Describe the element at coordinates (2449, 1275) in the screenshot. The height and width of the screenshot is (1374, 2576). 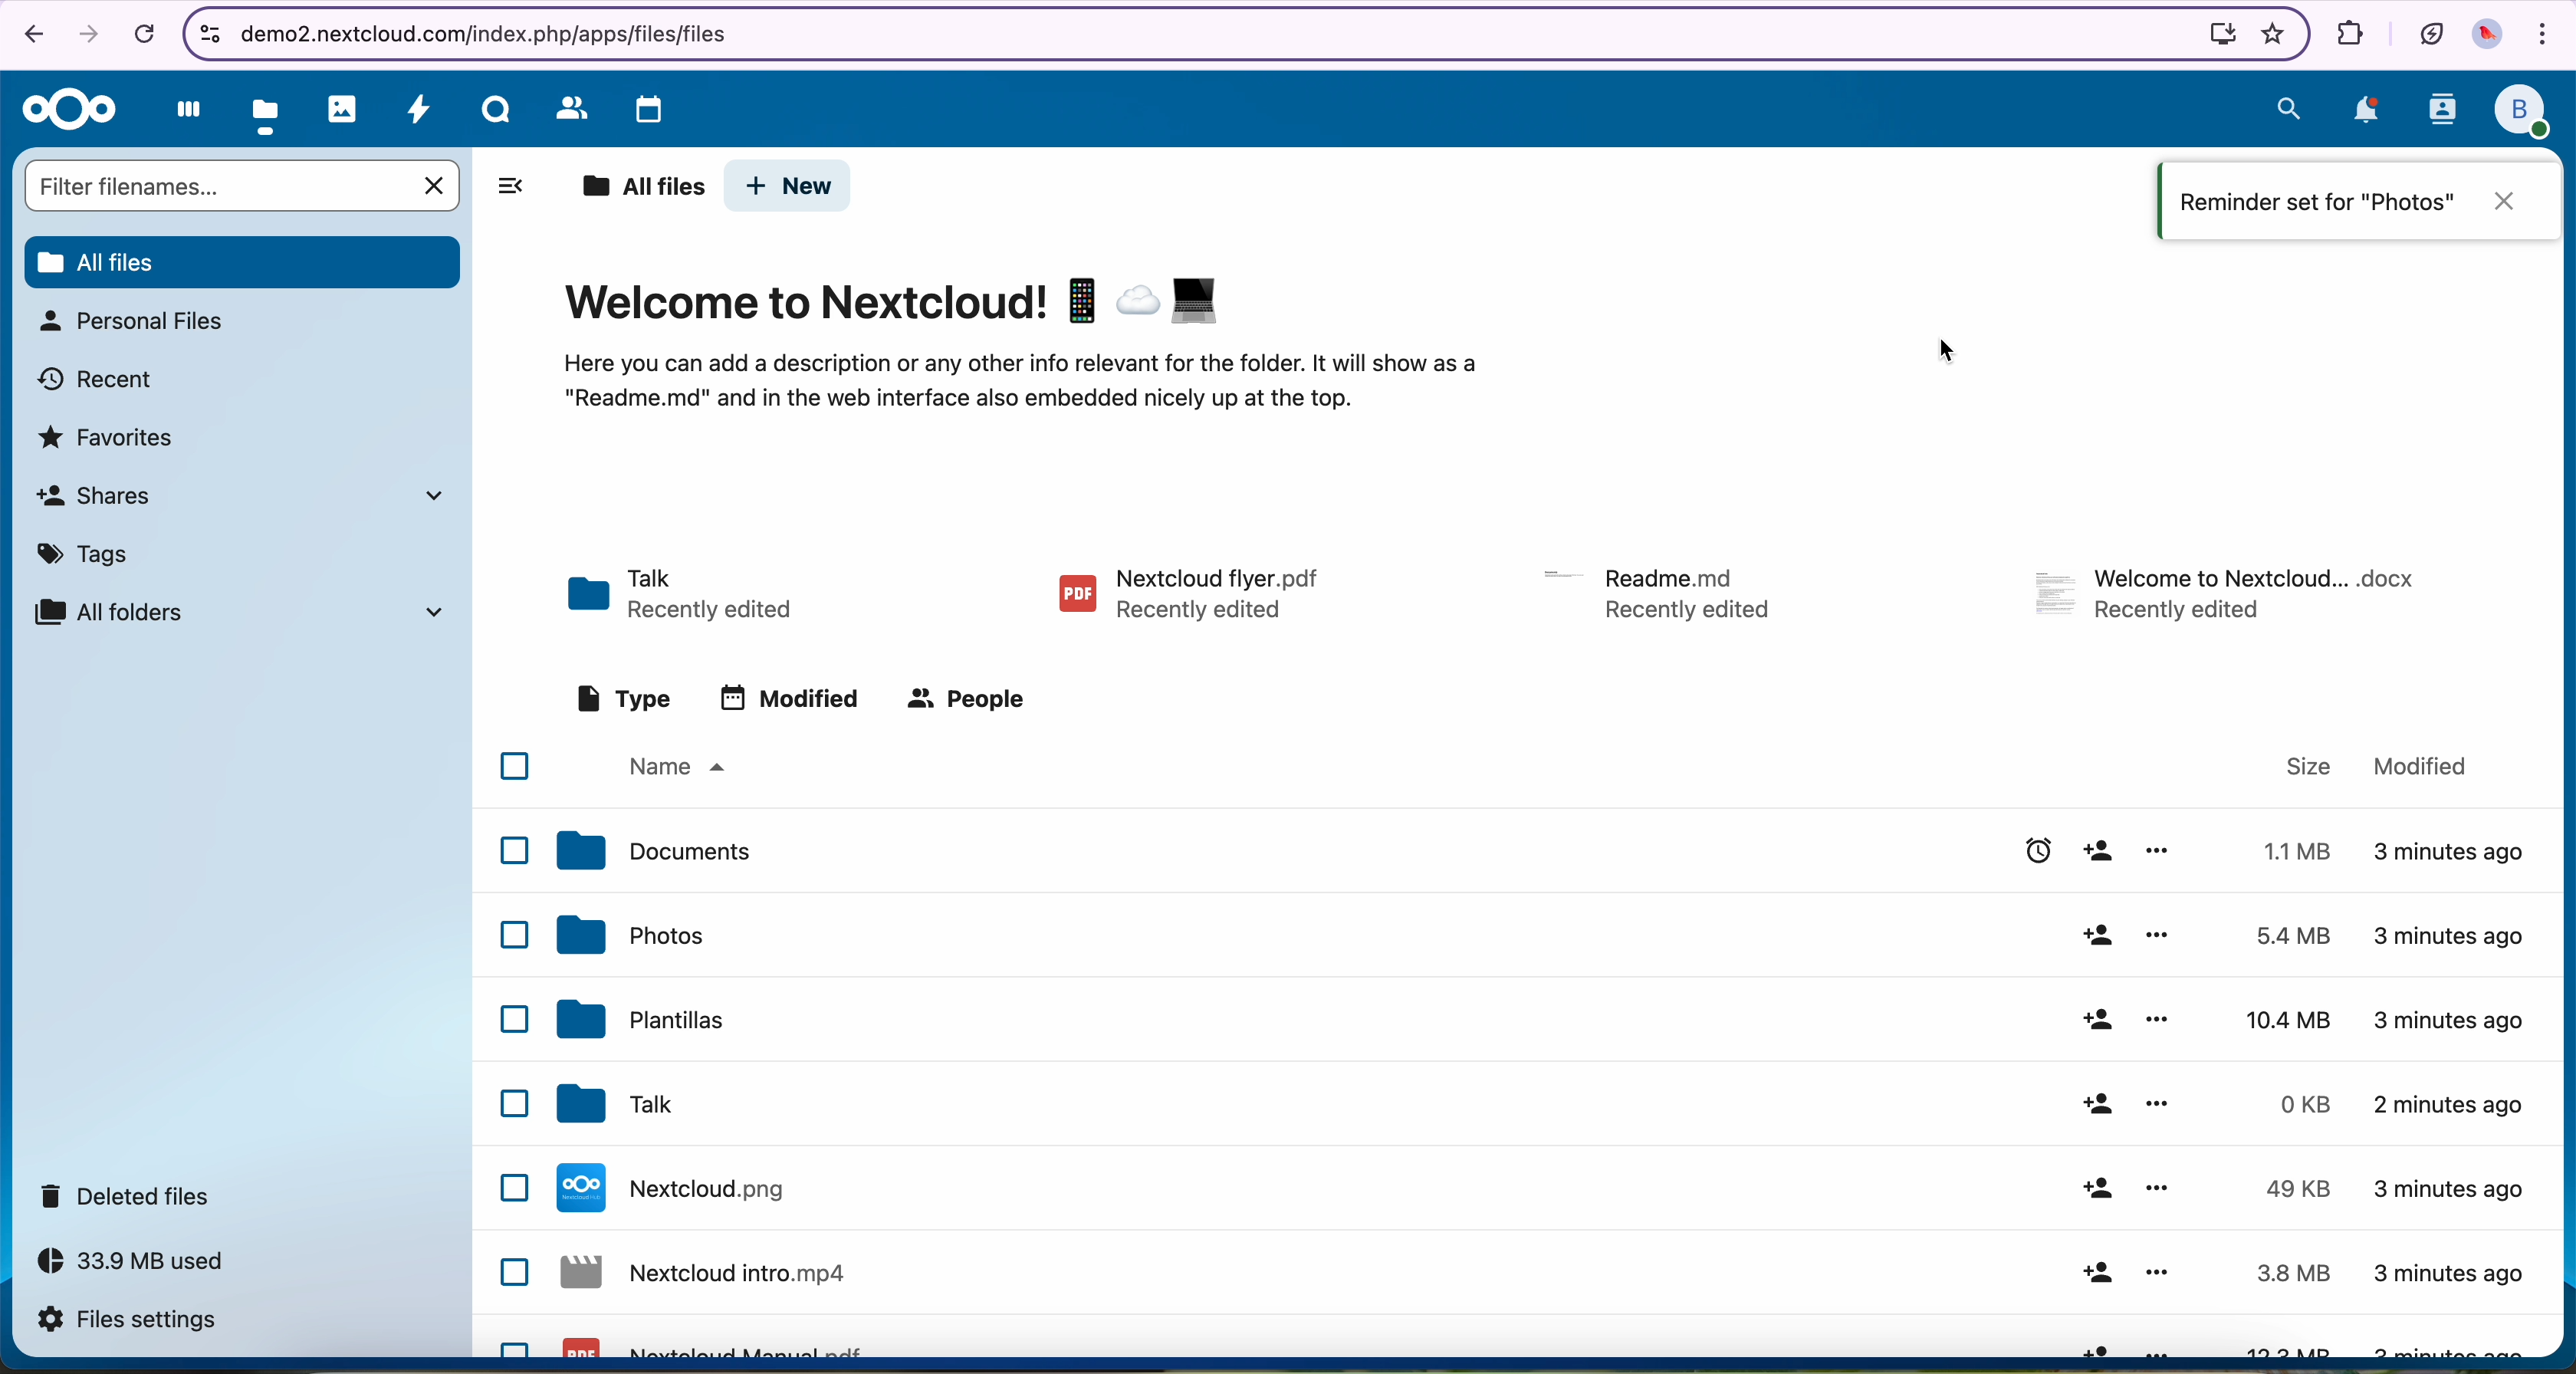
I see `3 minutes ago` at that location.